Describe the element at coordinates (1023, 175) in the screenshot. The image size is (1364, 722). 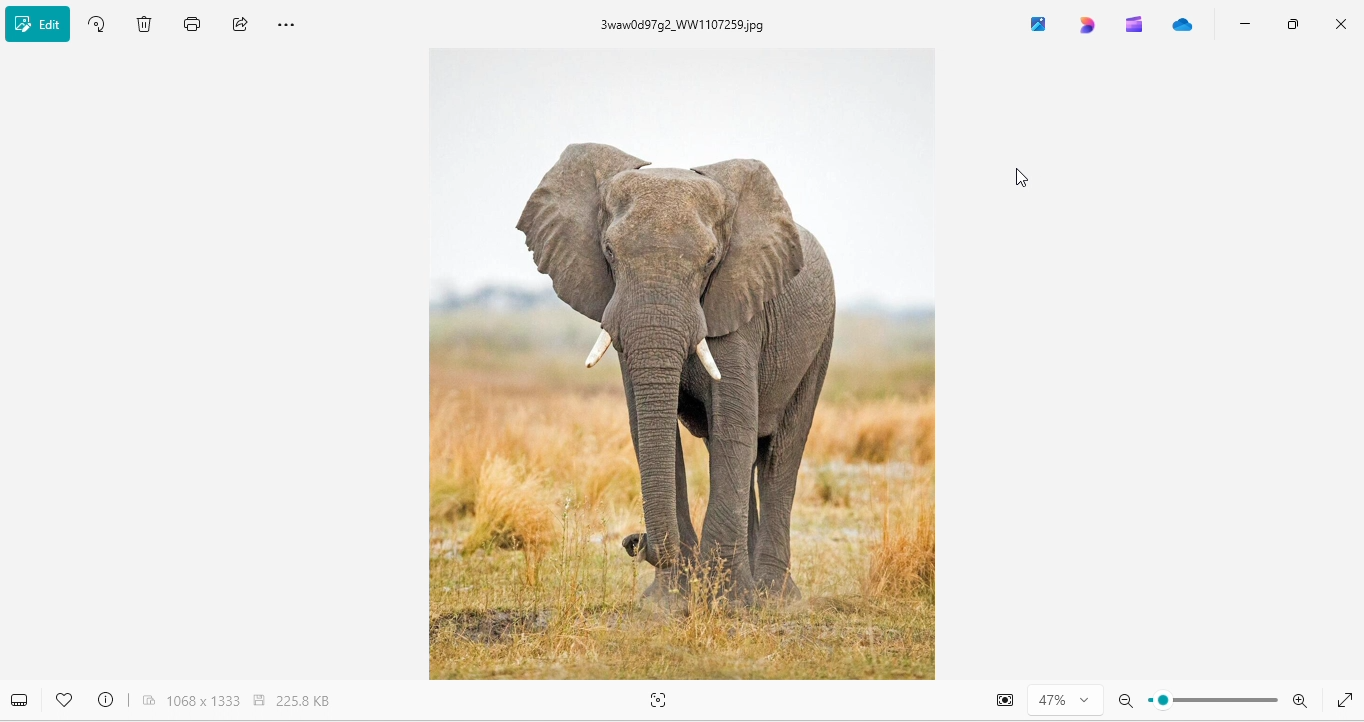
I see `cursor movement` at that location.